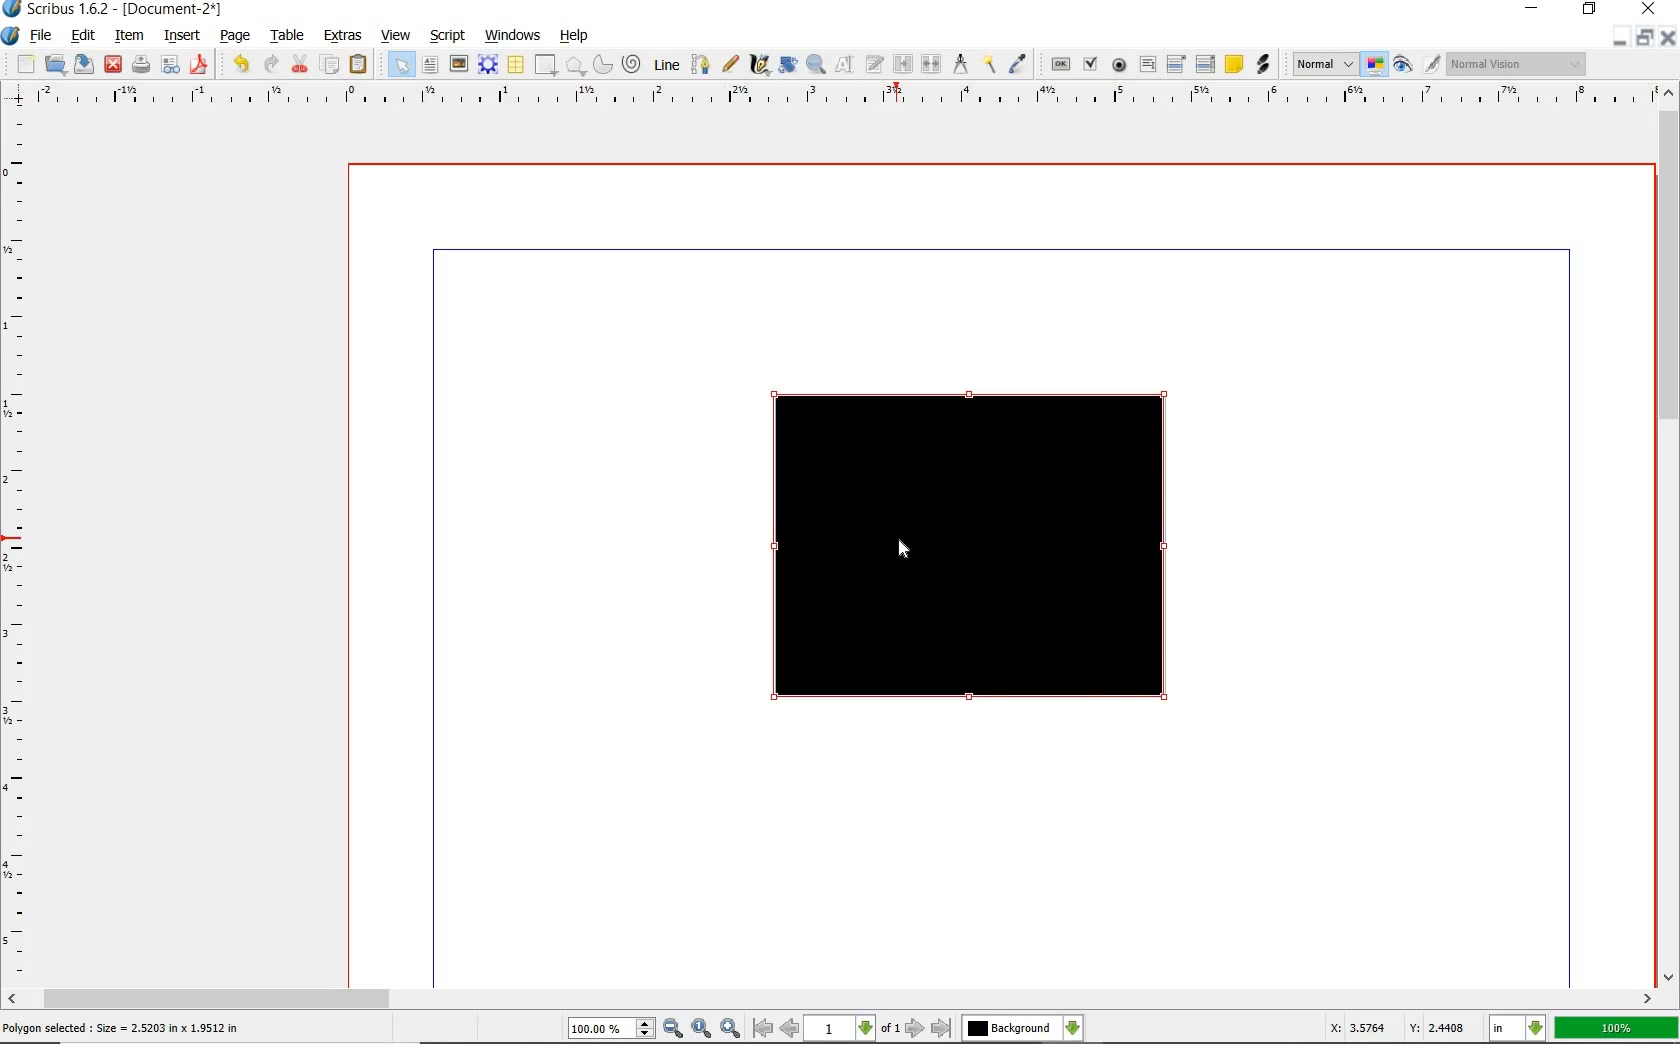 Image resolution: width=1680 pixels, height=1044 pixels. I want to click on pdf text field, so click(1149, 65).